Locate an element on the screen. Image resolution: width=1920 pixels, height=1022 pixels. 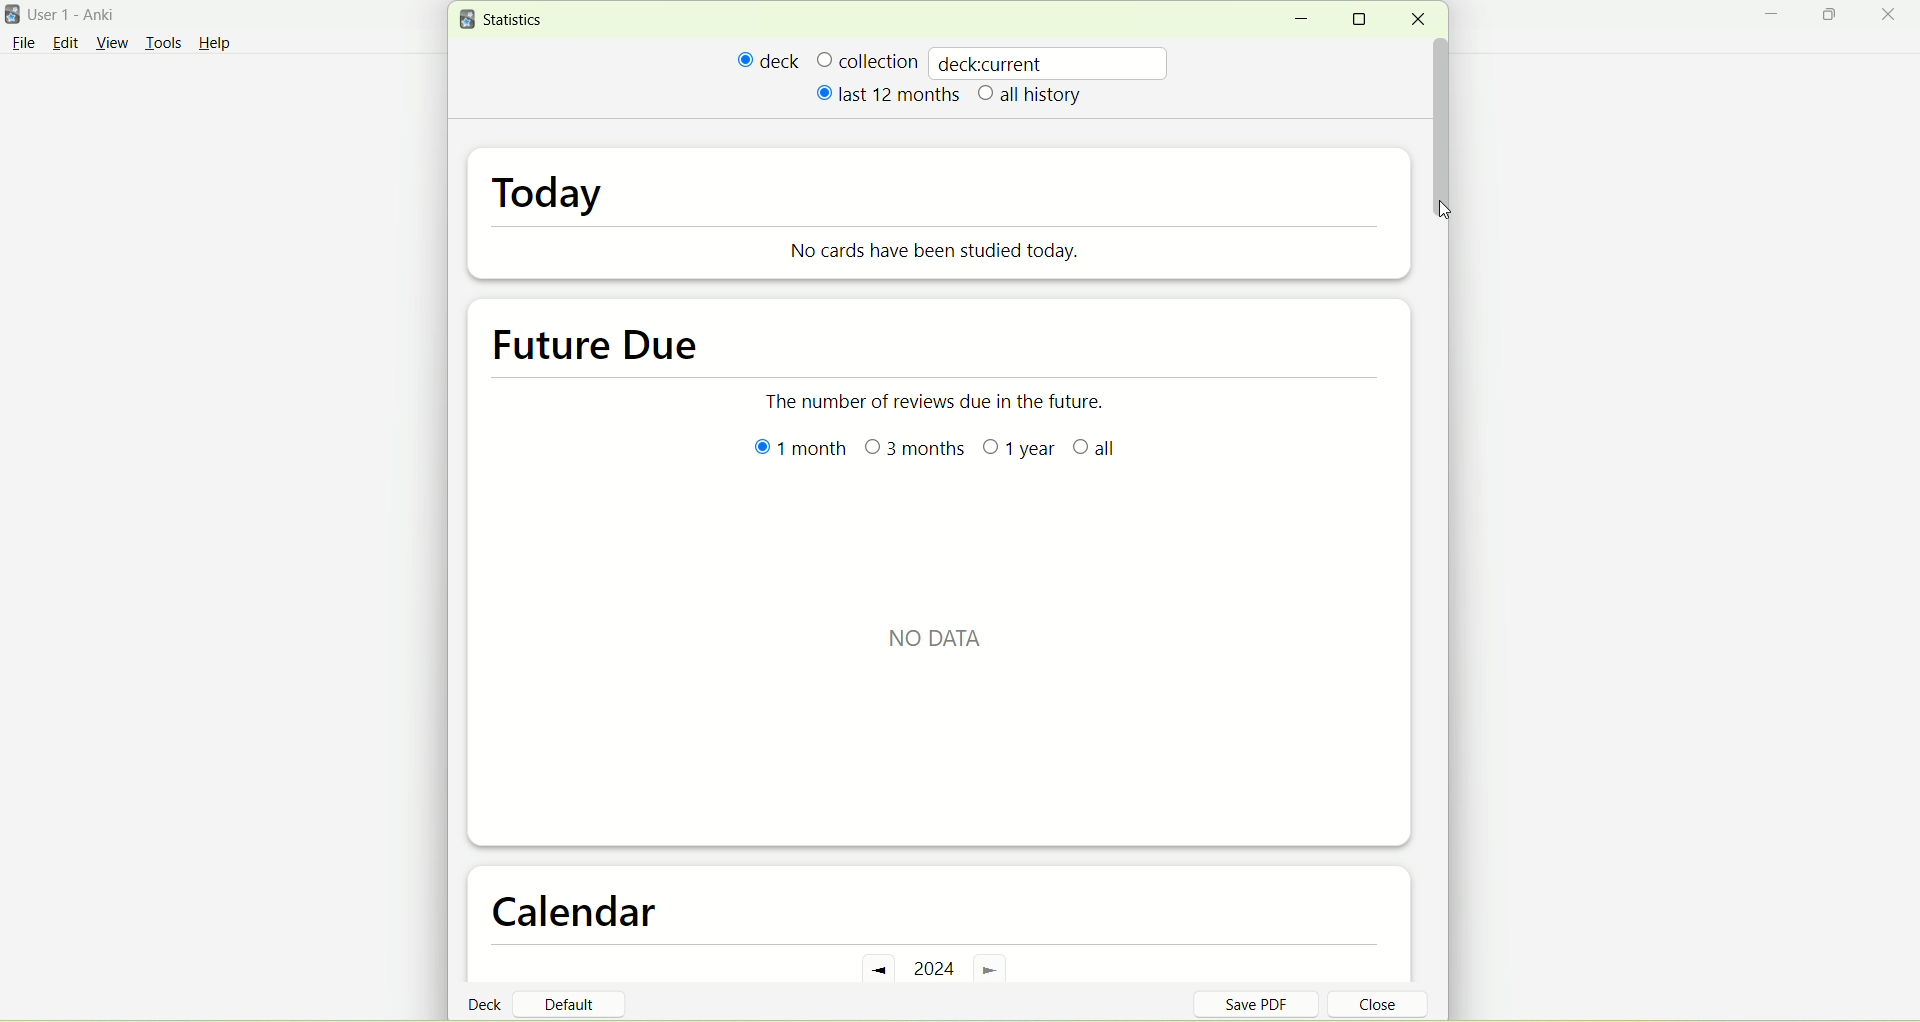
minimize is located at coordinates (1777, 17).